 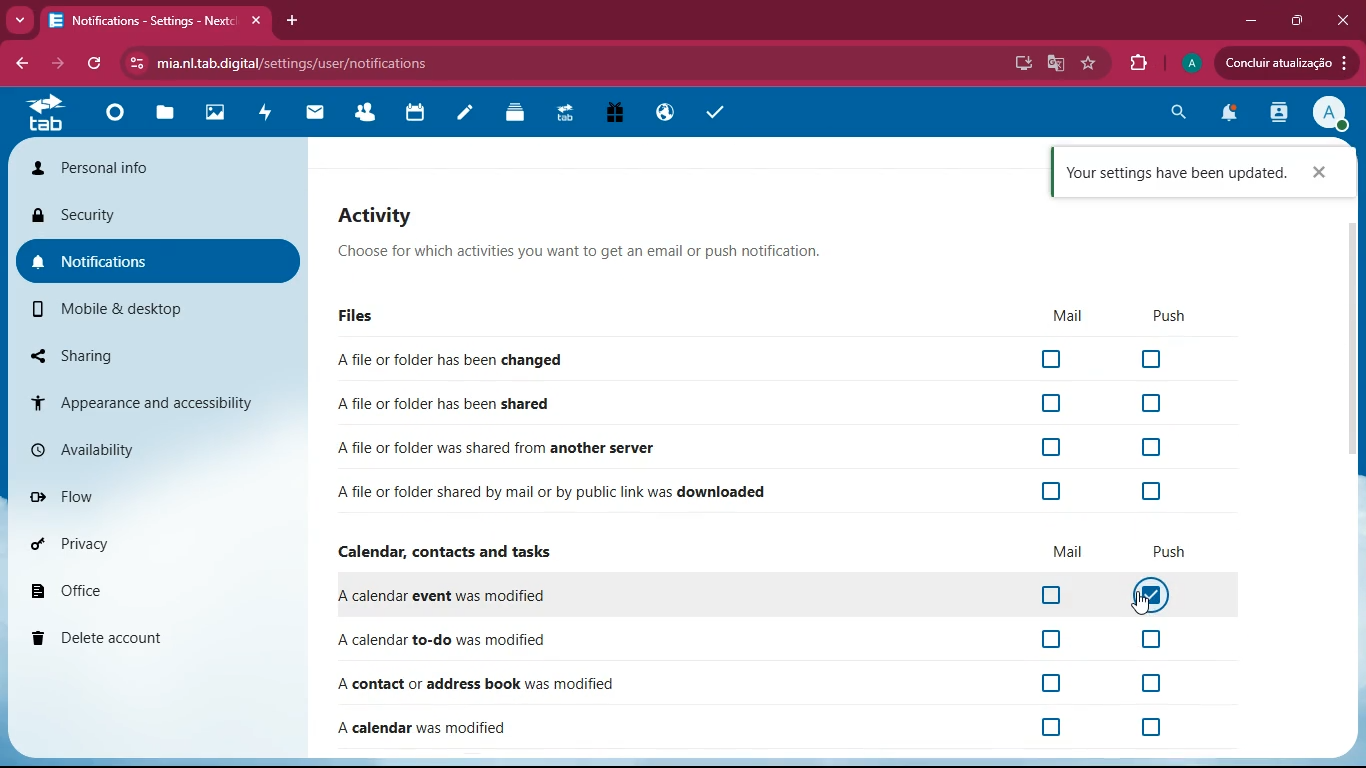 What do you see at coordinates (158, 637) in the screenshot?
I see `delete account` at bounding box center [158, 637].